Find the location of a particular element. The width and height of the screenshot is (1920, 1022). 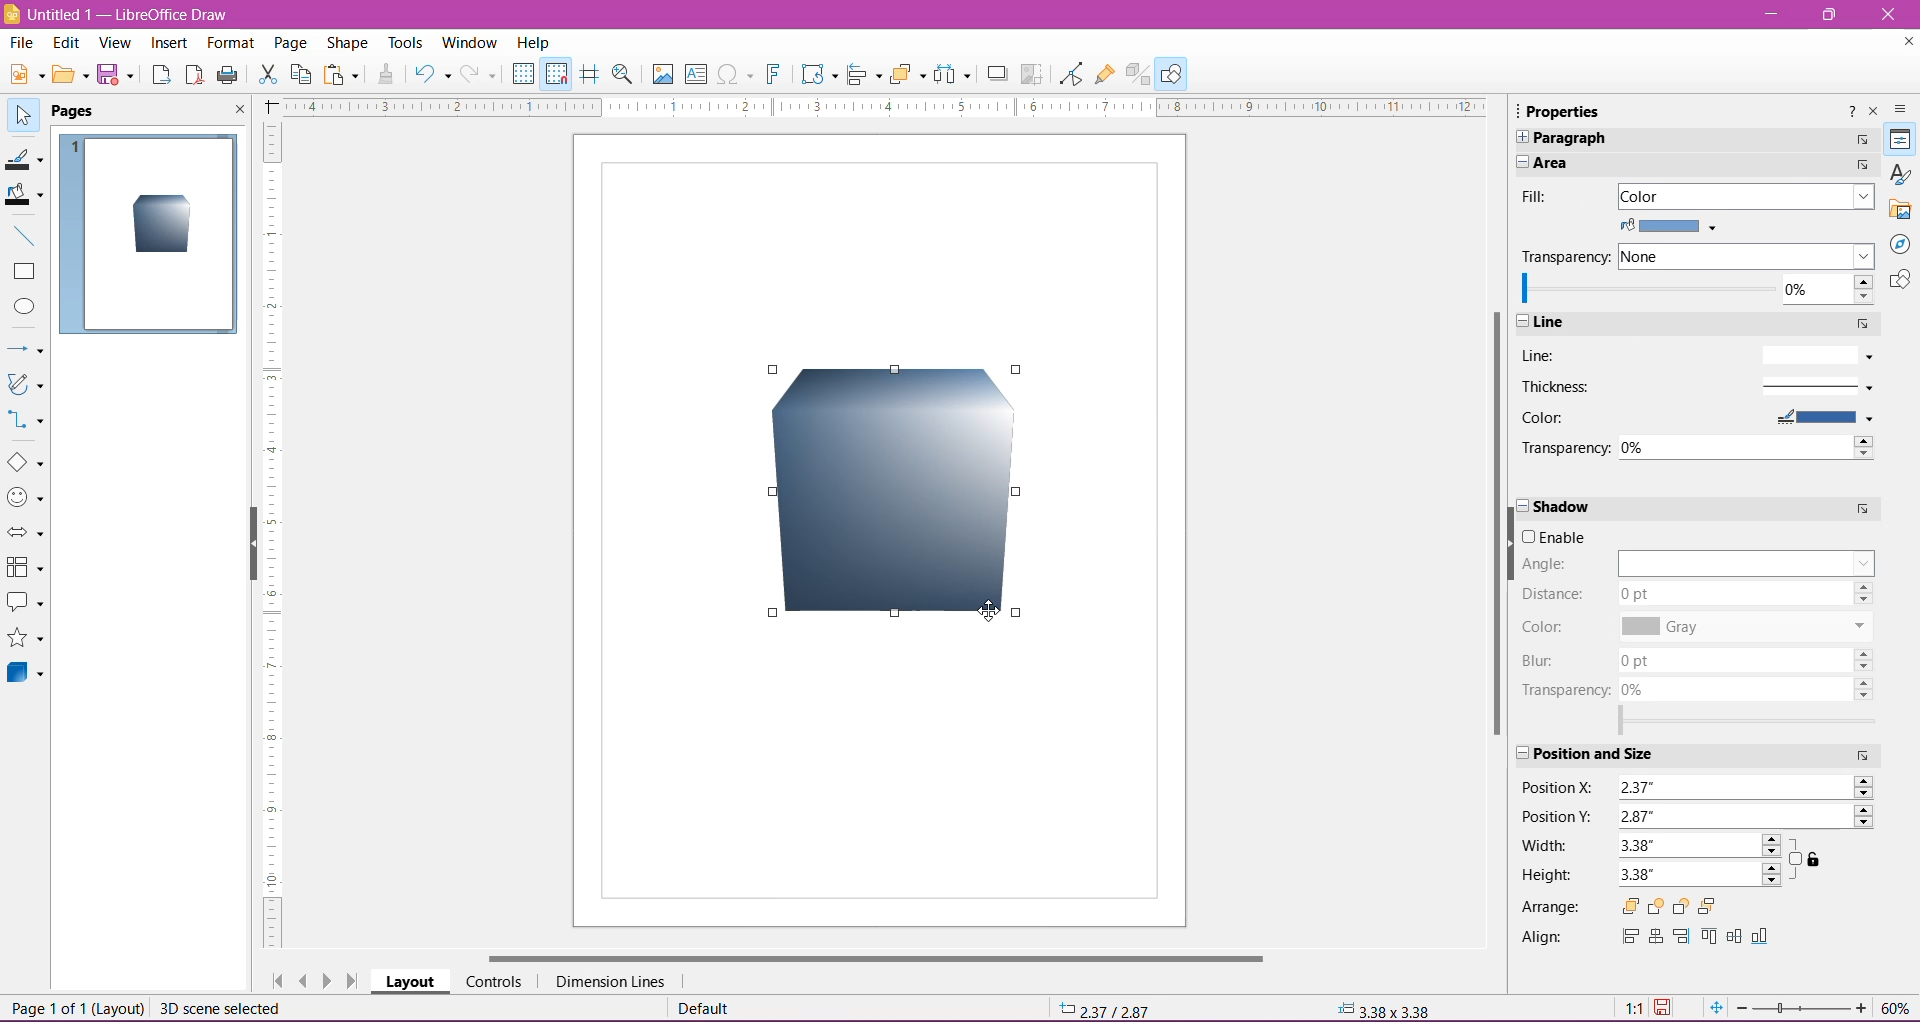

Scroll to previous page is located at coordinates (303, 980).